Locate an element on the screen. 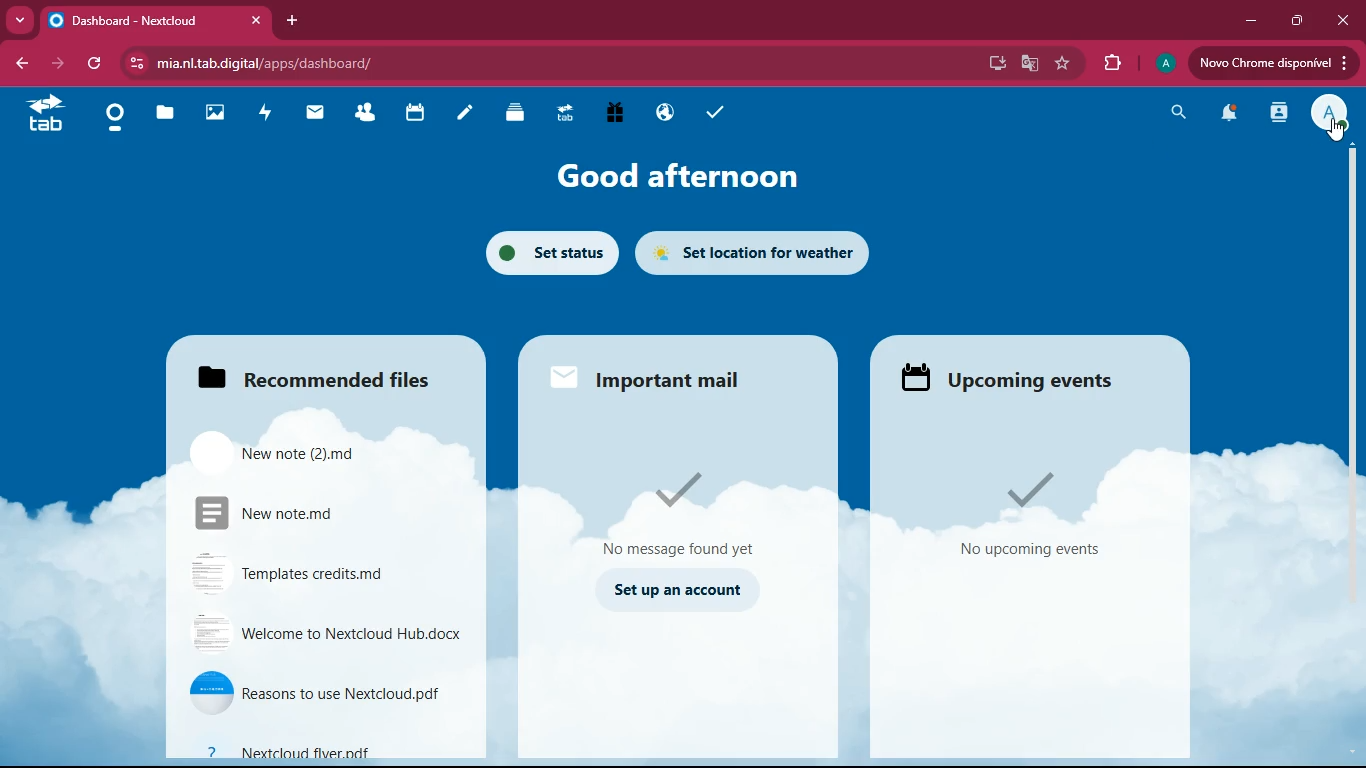 The height and width of the screenshot is (768, 1366). file is located at coordinates (296, 454).